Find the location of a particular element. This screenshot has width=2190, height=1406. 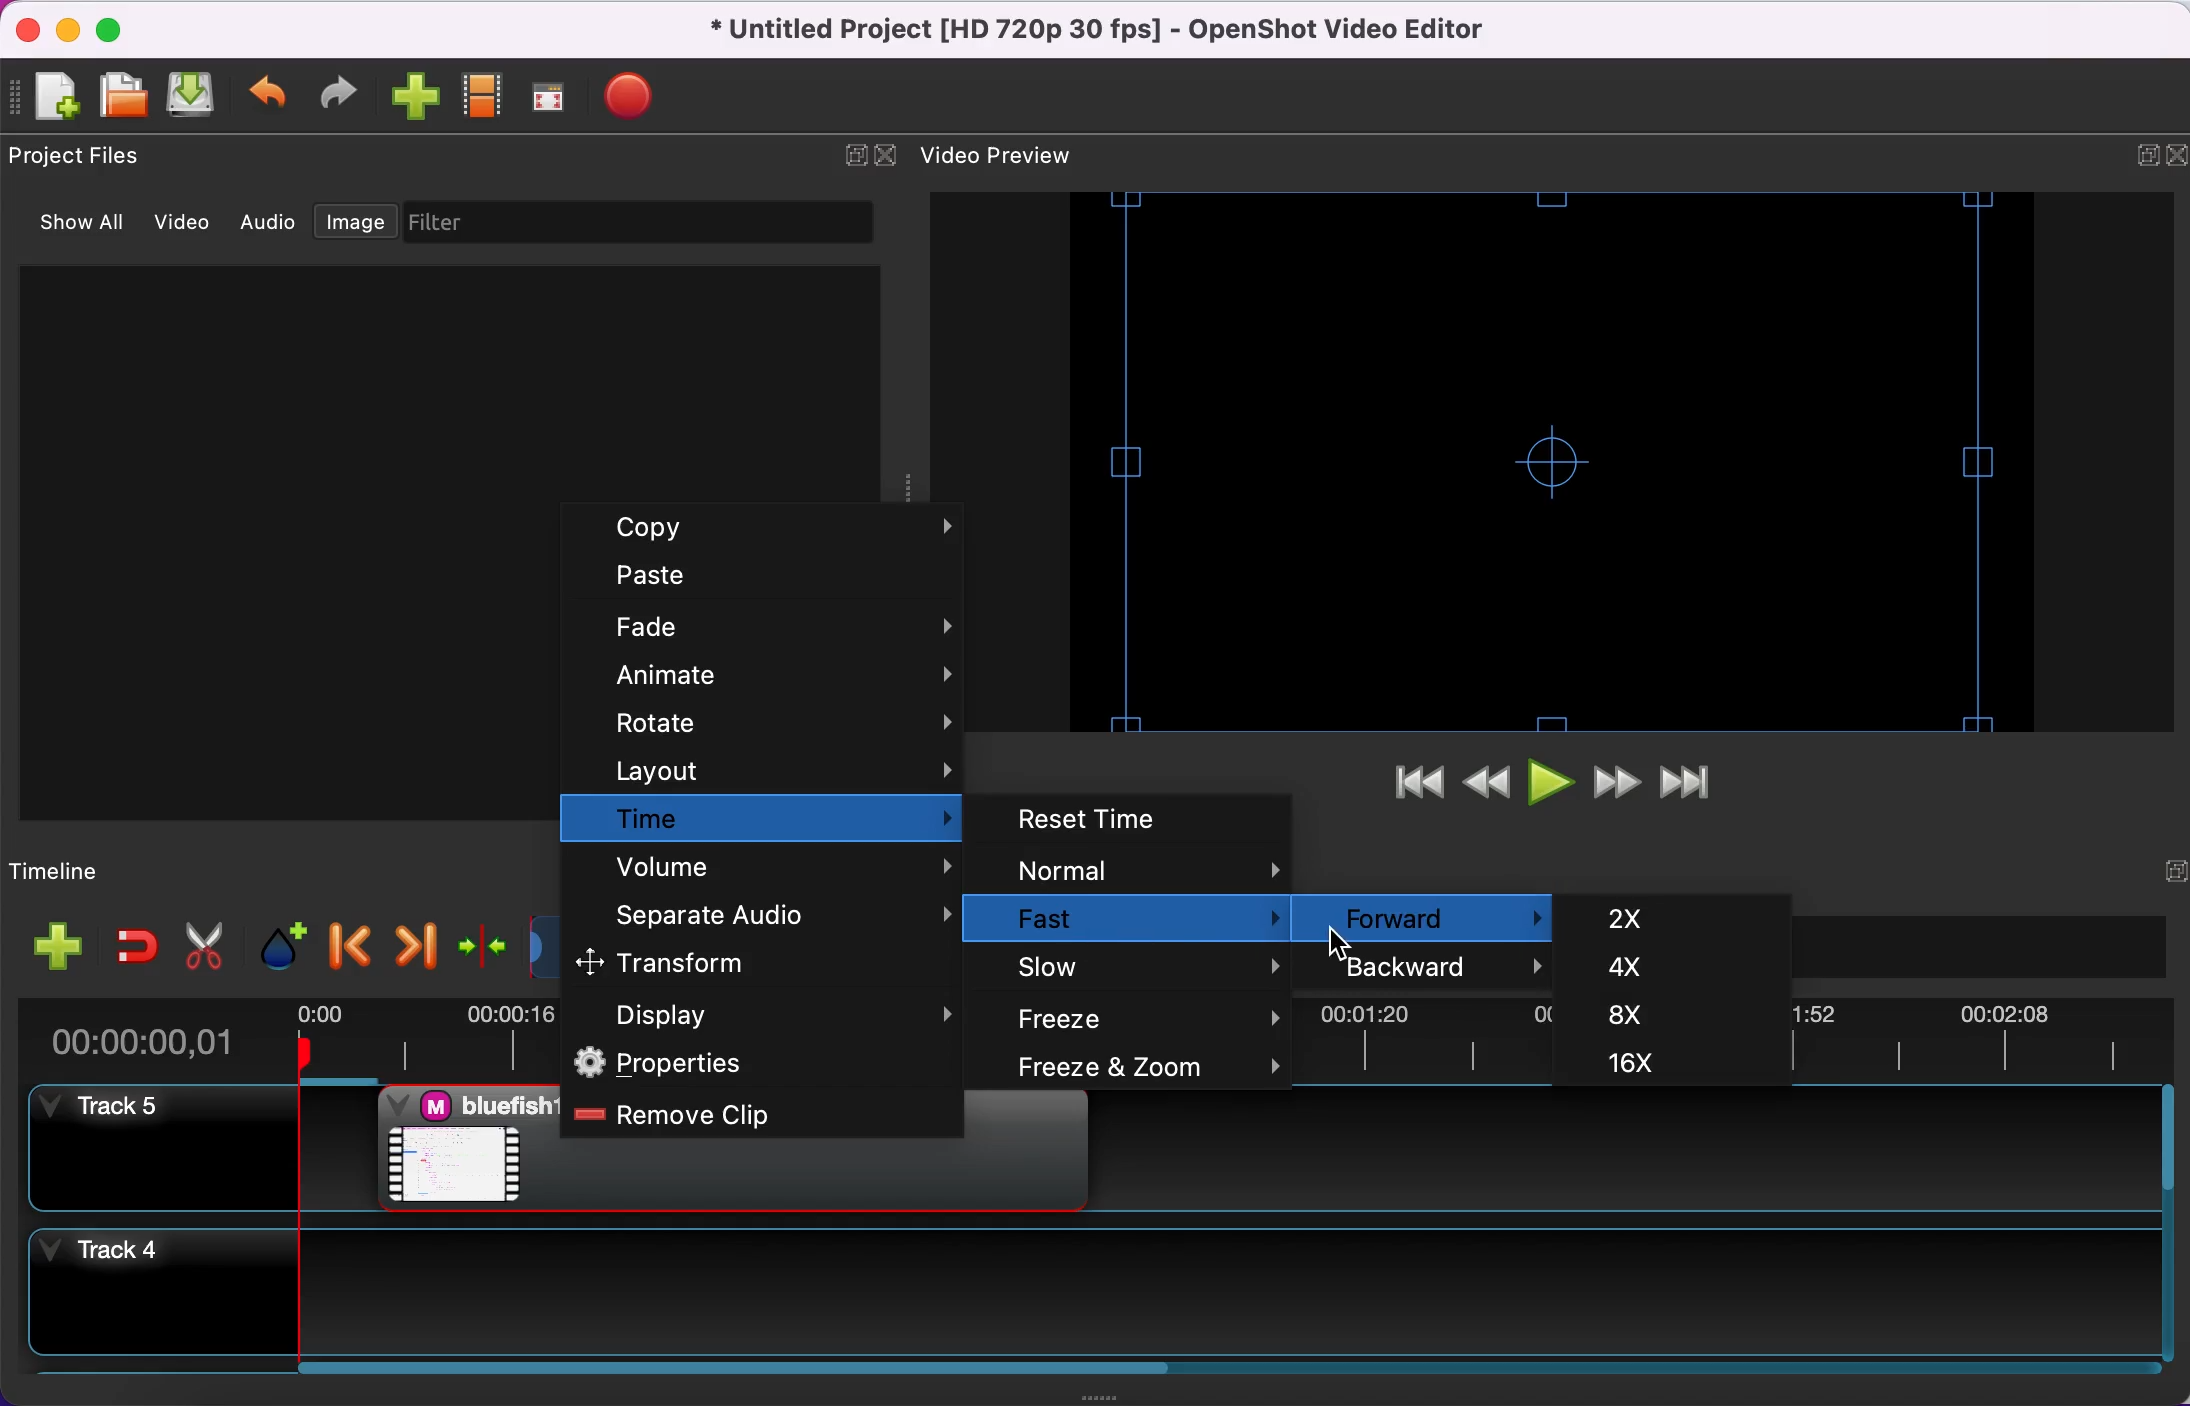

properties is located at coordinates (764, 1065).